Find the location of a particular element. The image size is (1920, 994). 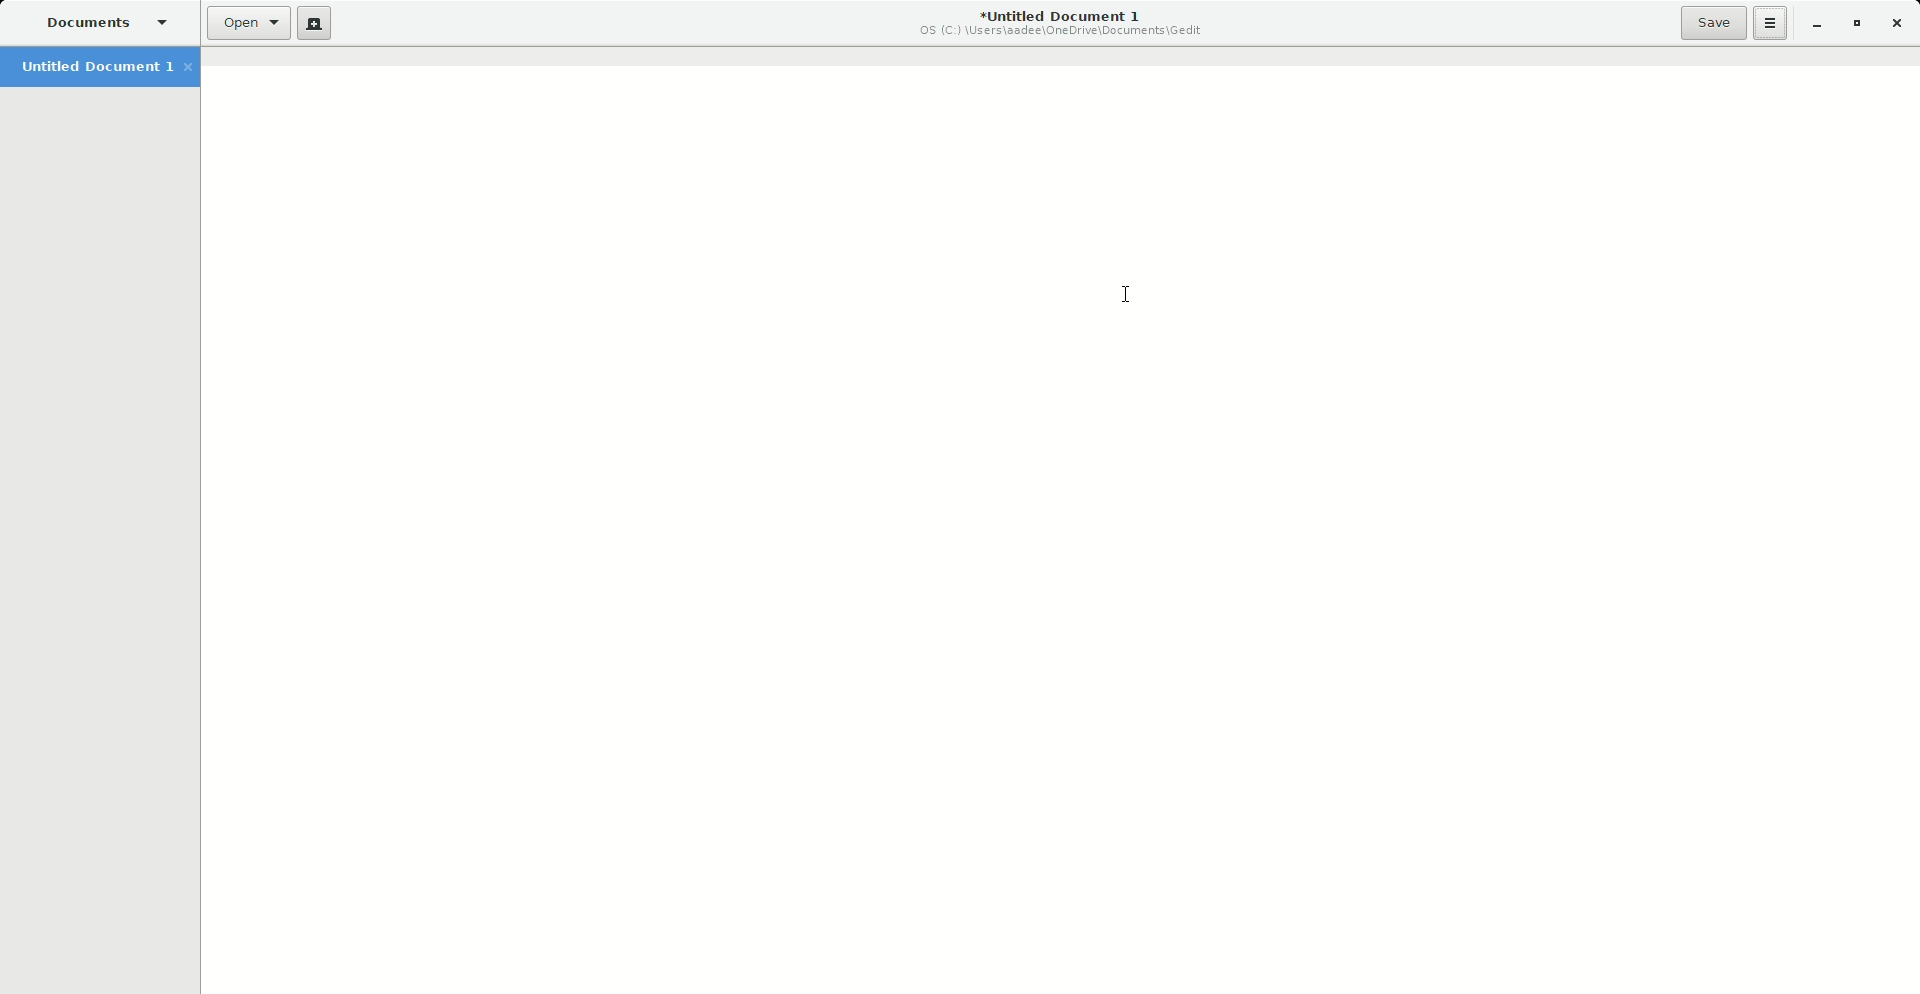

Untitled Document is located at coordinates (1050, 22).